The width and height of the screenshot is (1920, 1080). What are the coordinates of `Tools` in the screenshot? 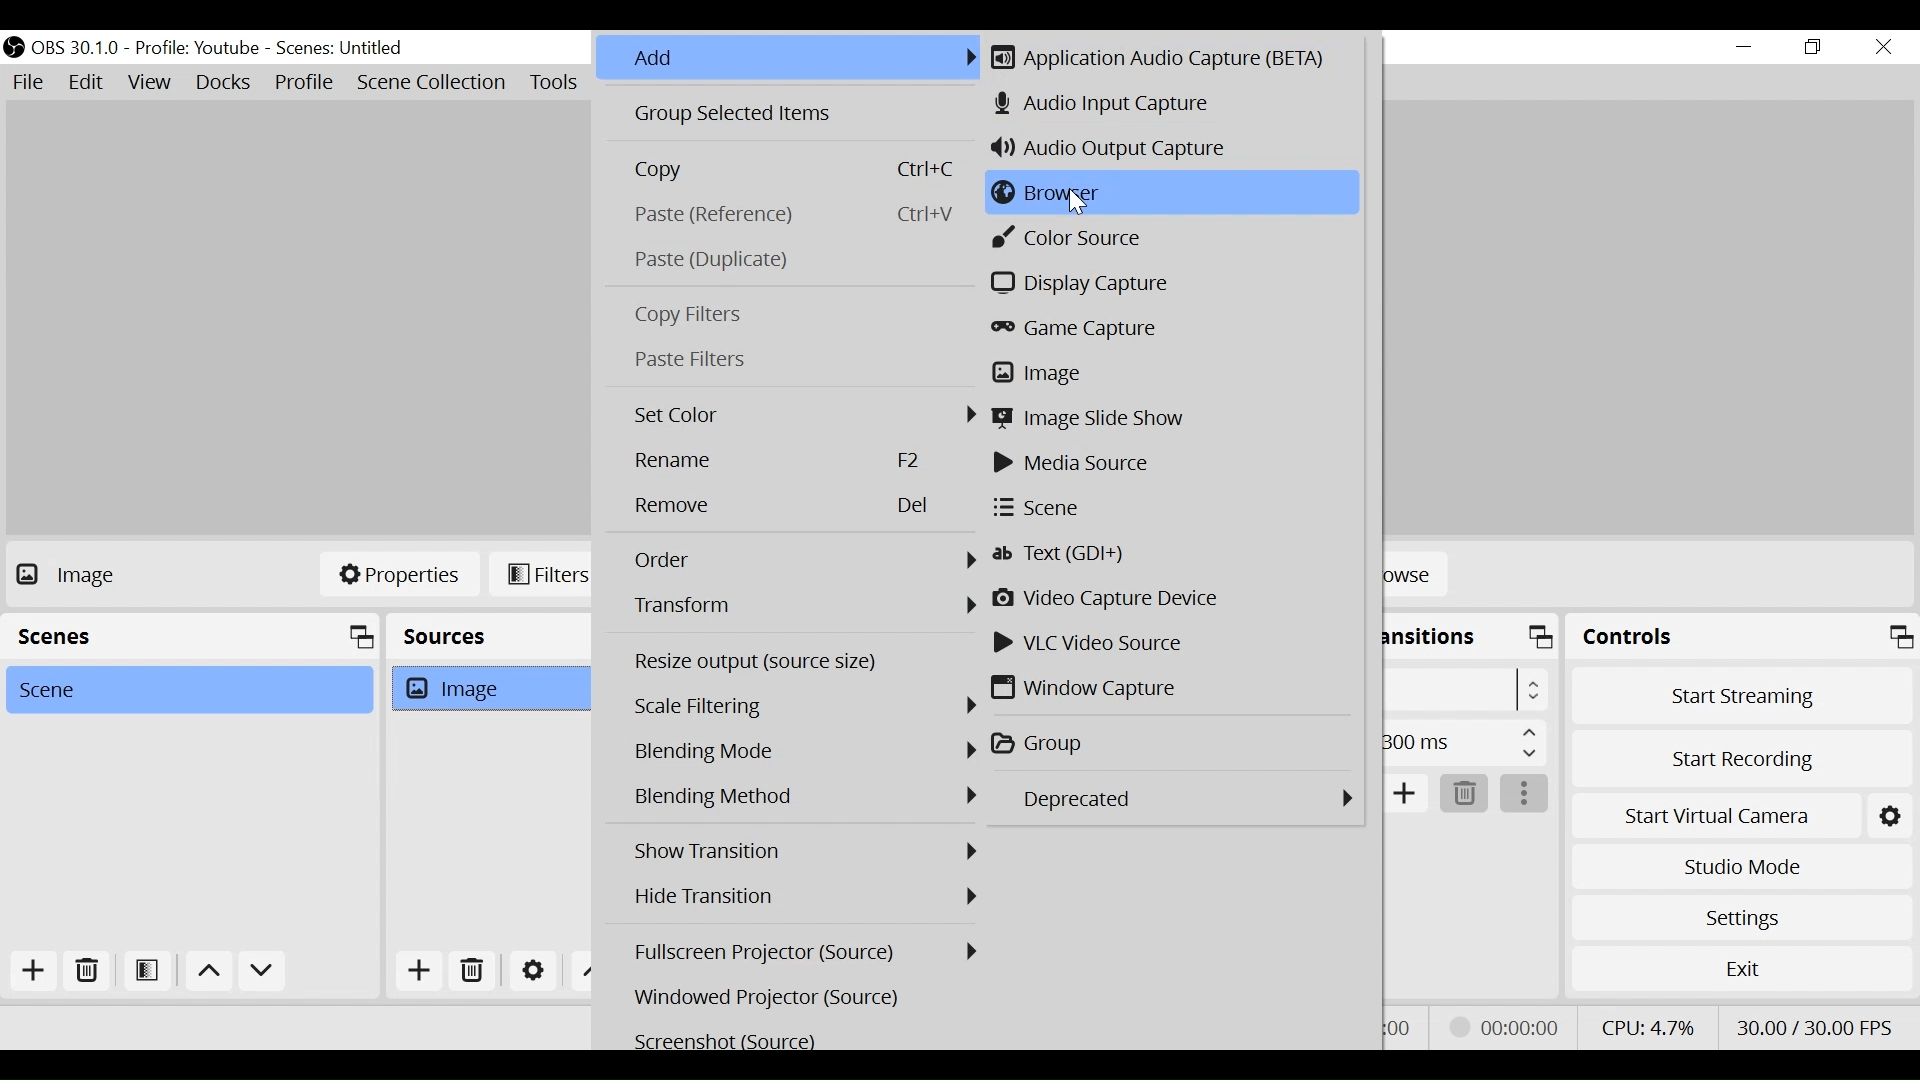 It's located at (557, 84).